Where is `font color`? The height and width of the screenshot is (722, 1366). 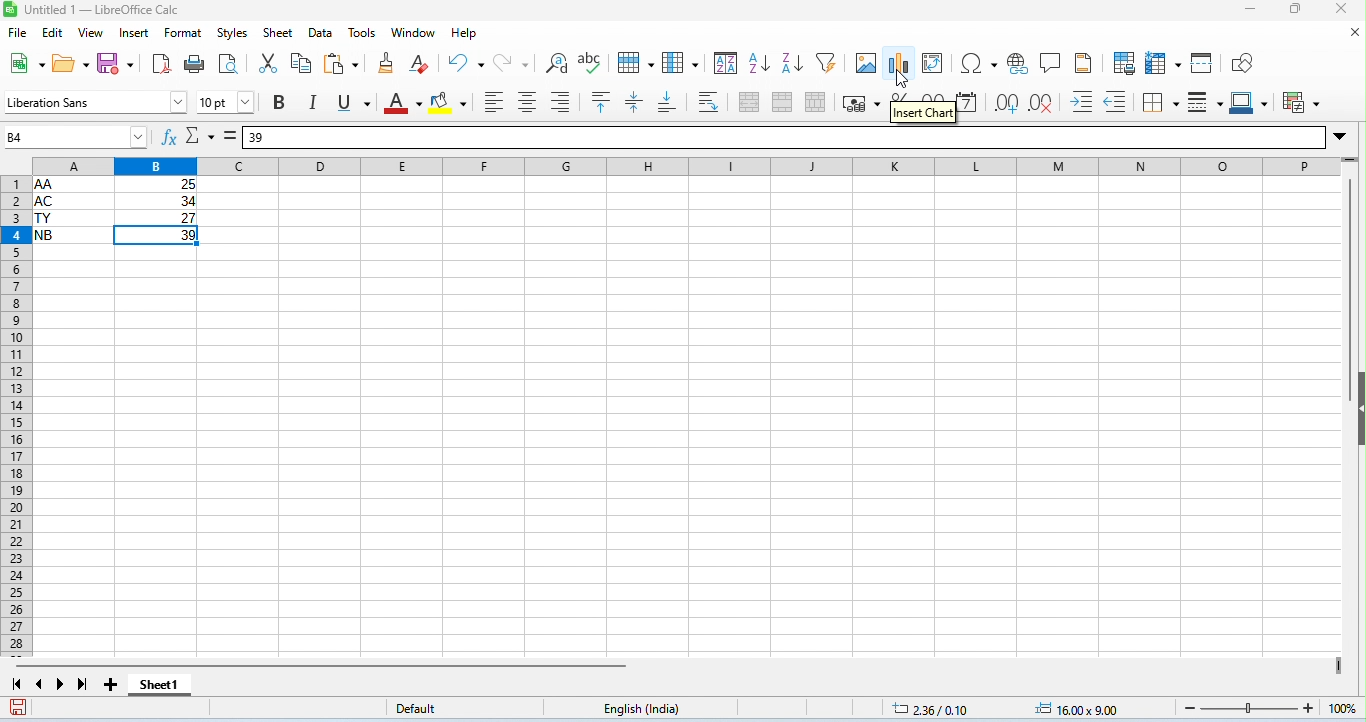
font color is located at coordinates (402, 103).